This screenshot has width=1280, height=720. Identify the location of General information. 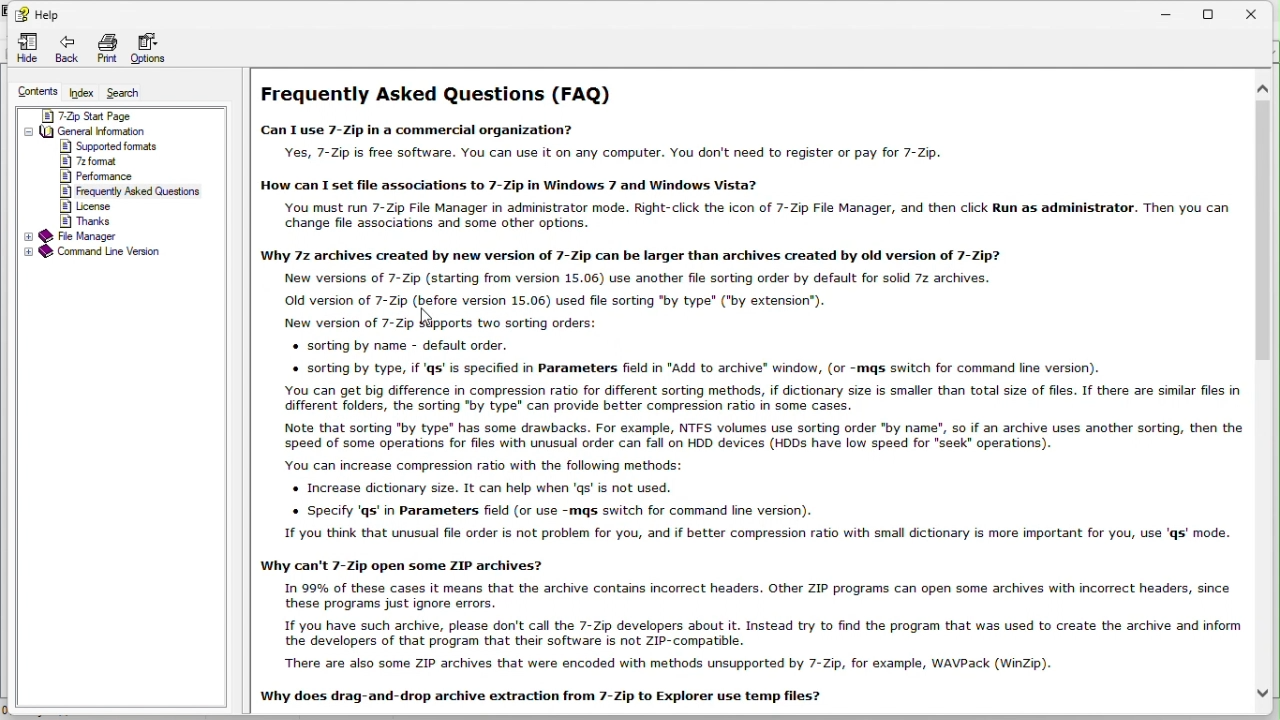
(86, 132).